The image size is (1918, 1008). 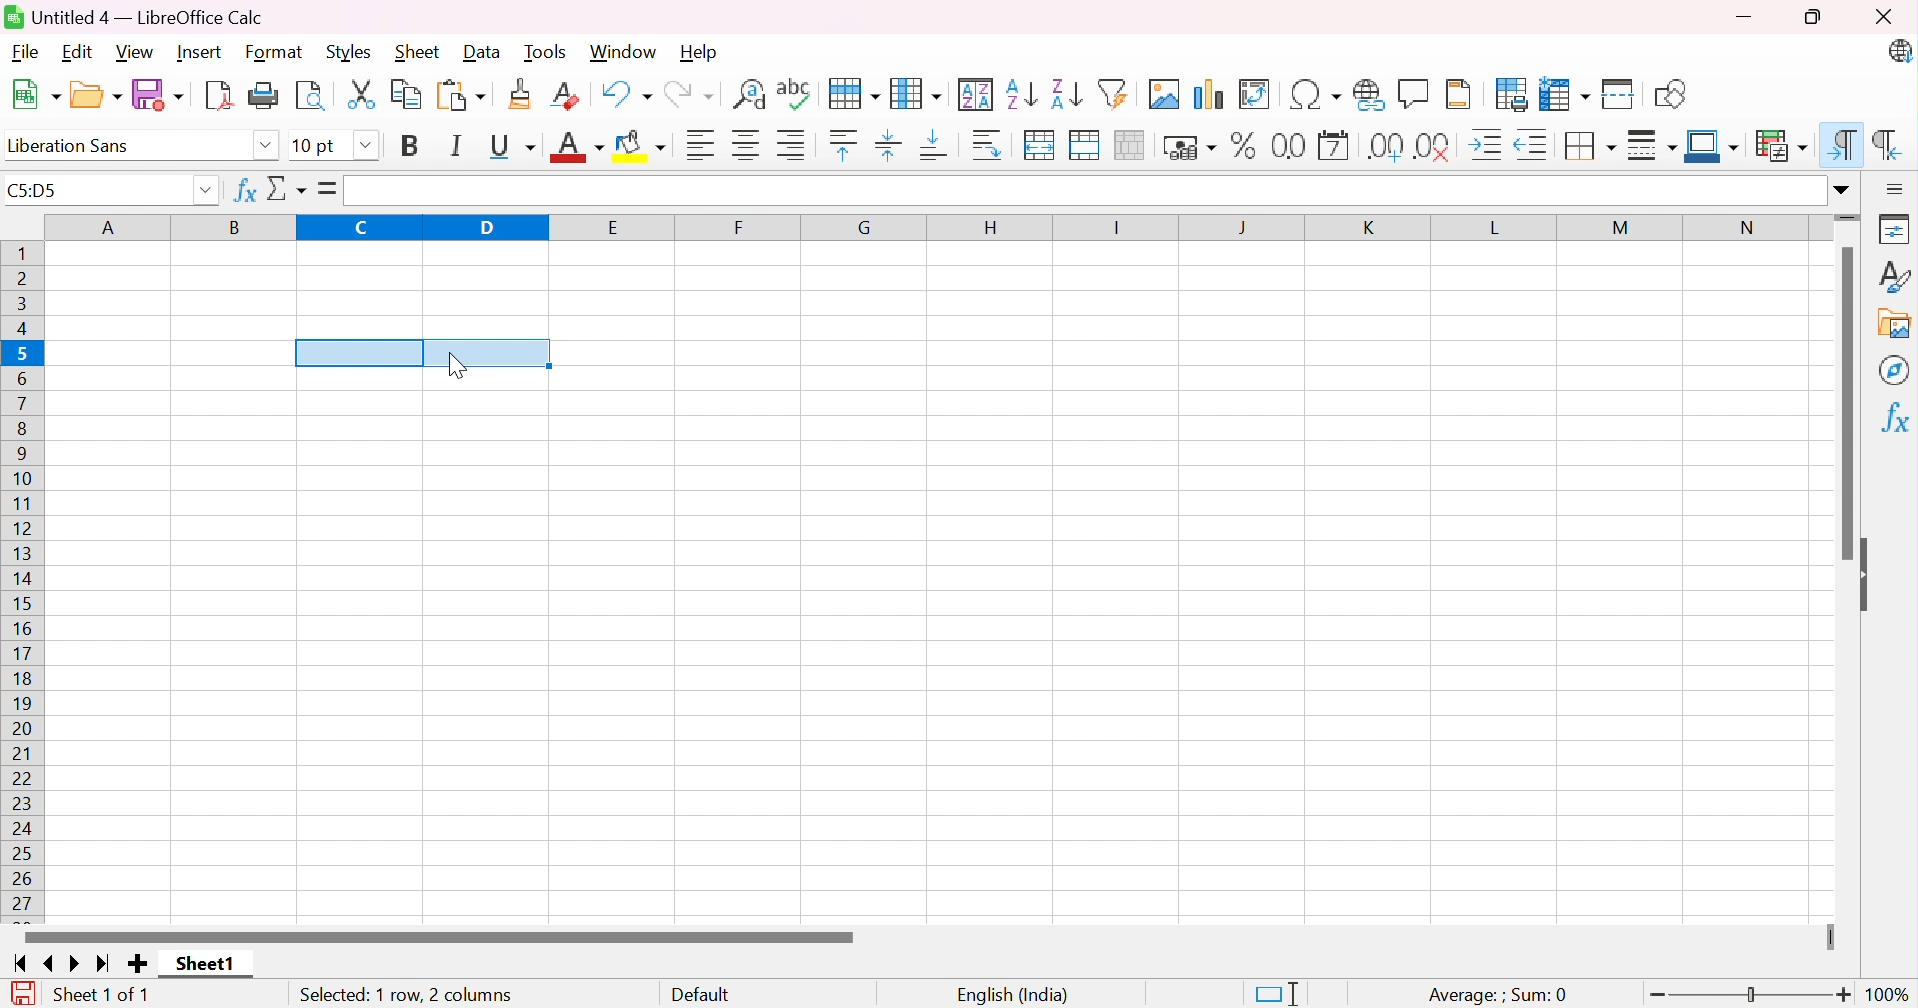 What do you see at coordinates (919, 90) in the screenshot?
I see `Column` at bounding box center [919, 90].